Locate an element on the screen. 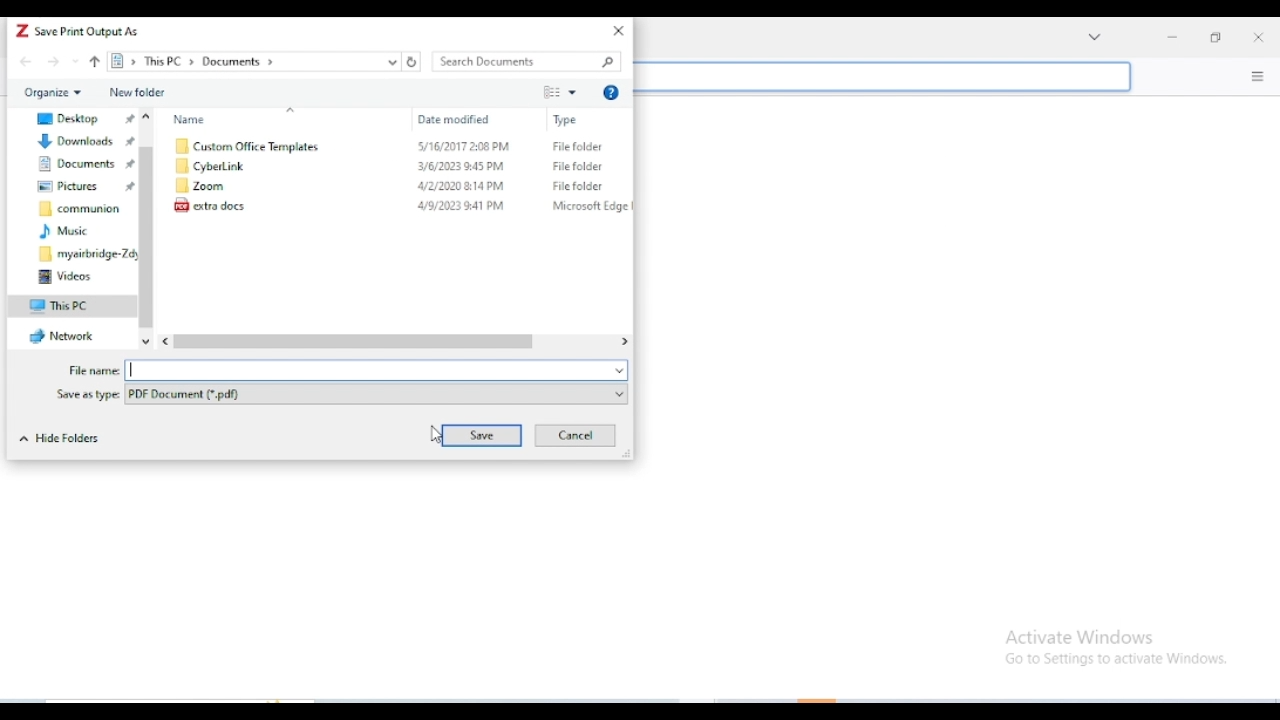 This screenshot has height=720, width=1280. Refresh  is located at coordinates (411, 63).